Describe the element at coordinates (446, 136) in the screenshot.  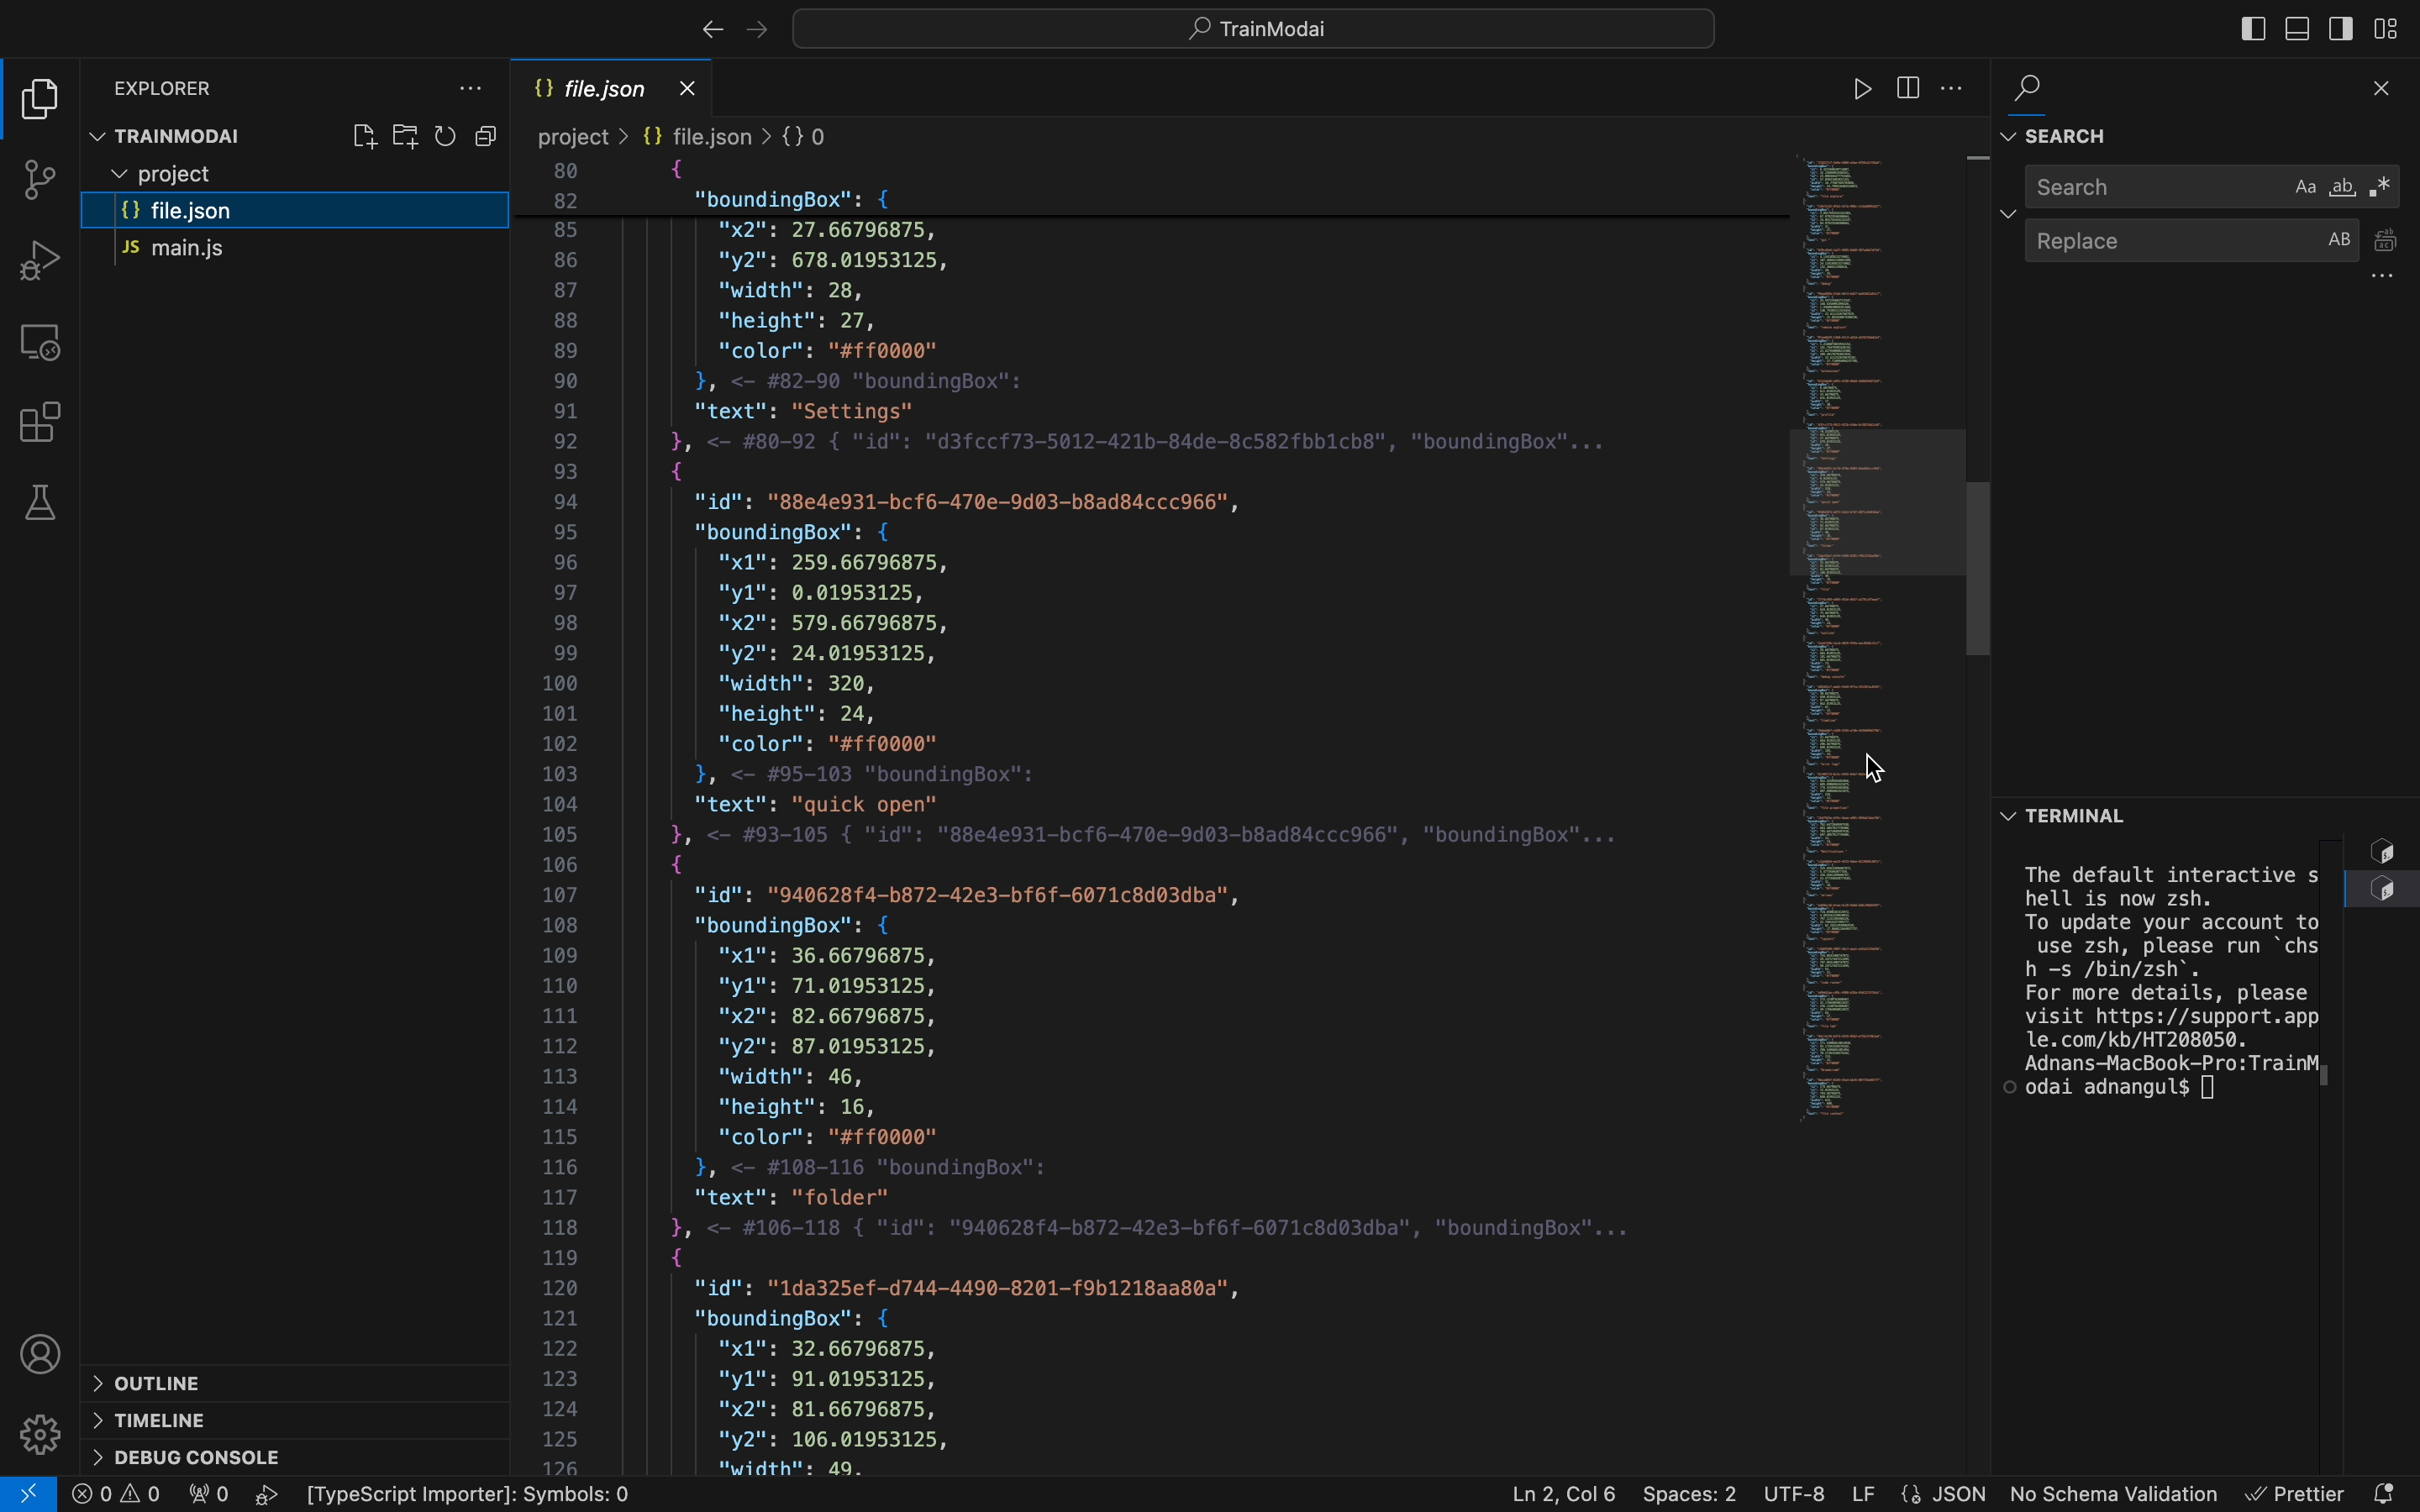
I see `restart` at that location.